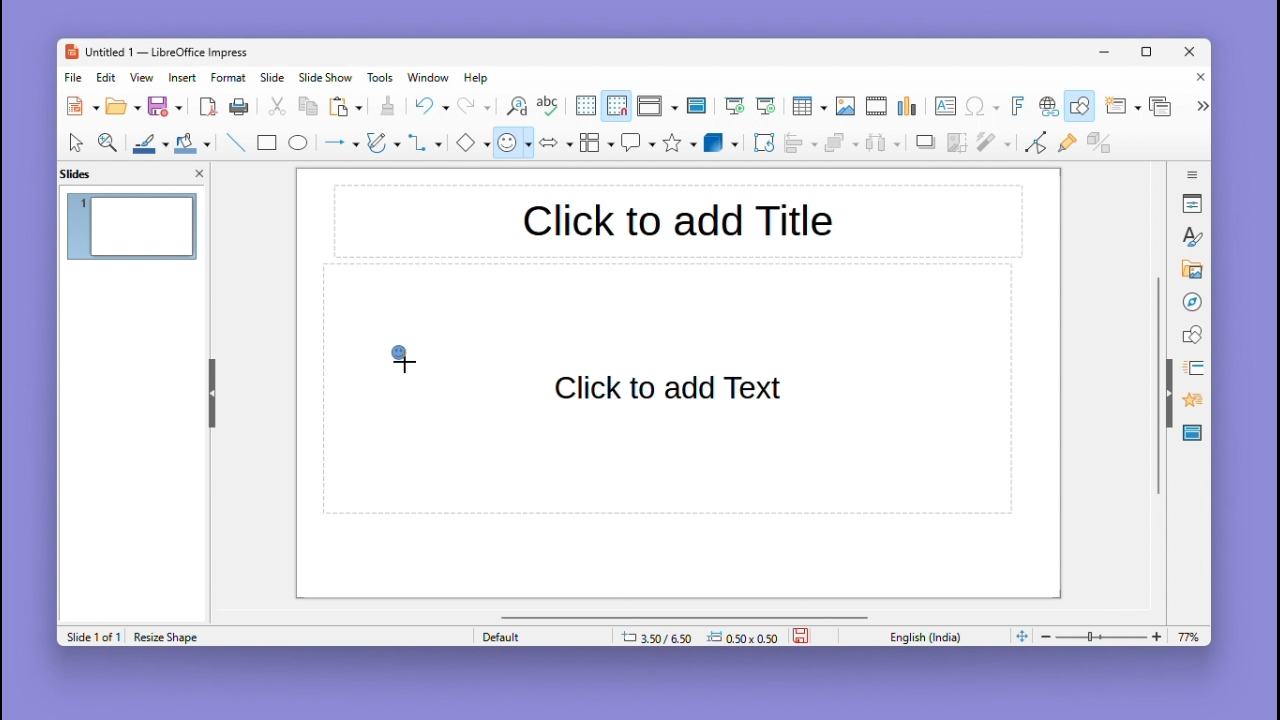 This screenshot has width=1280, height=720. I want to click on Diamond, so click(472, 143).